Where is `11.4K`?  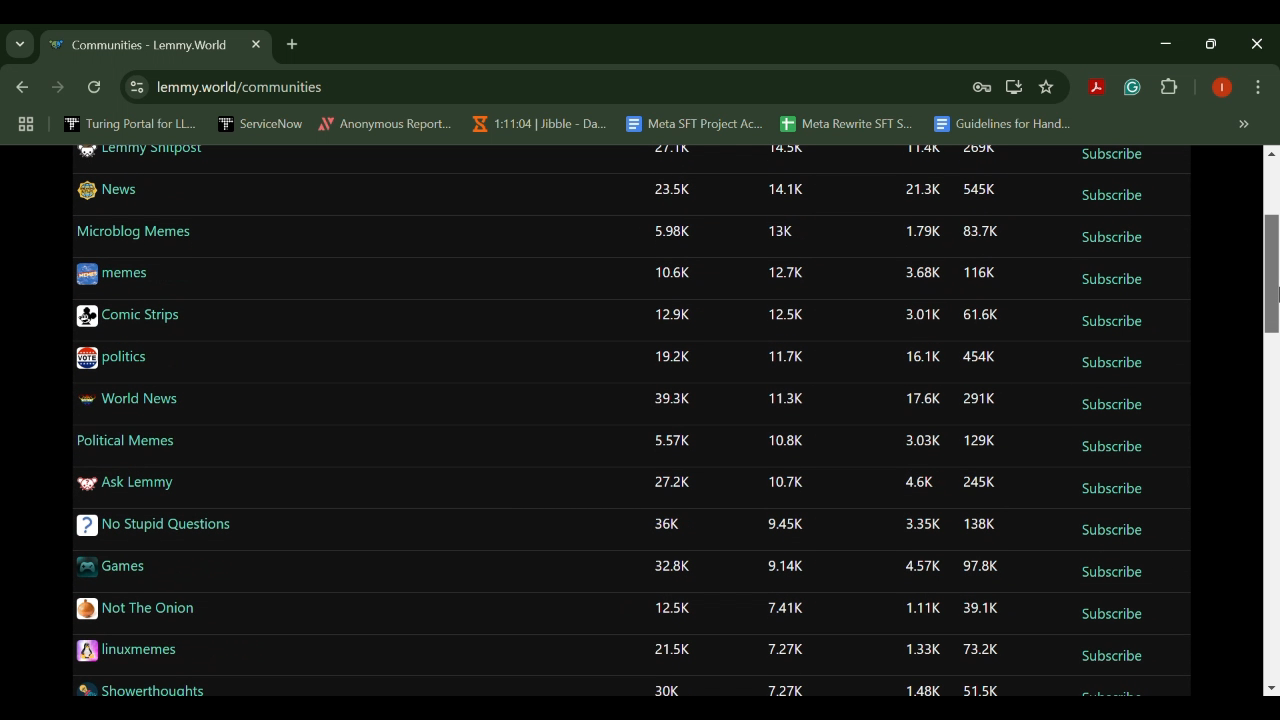
11.4K is located at coordinates (922, 148).